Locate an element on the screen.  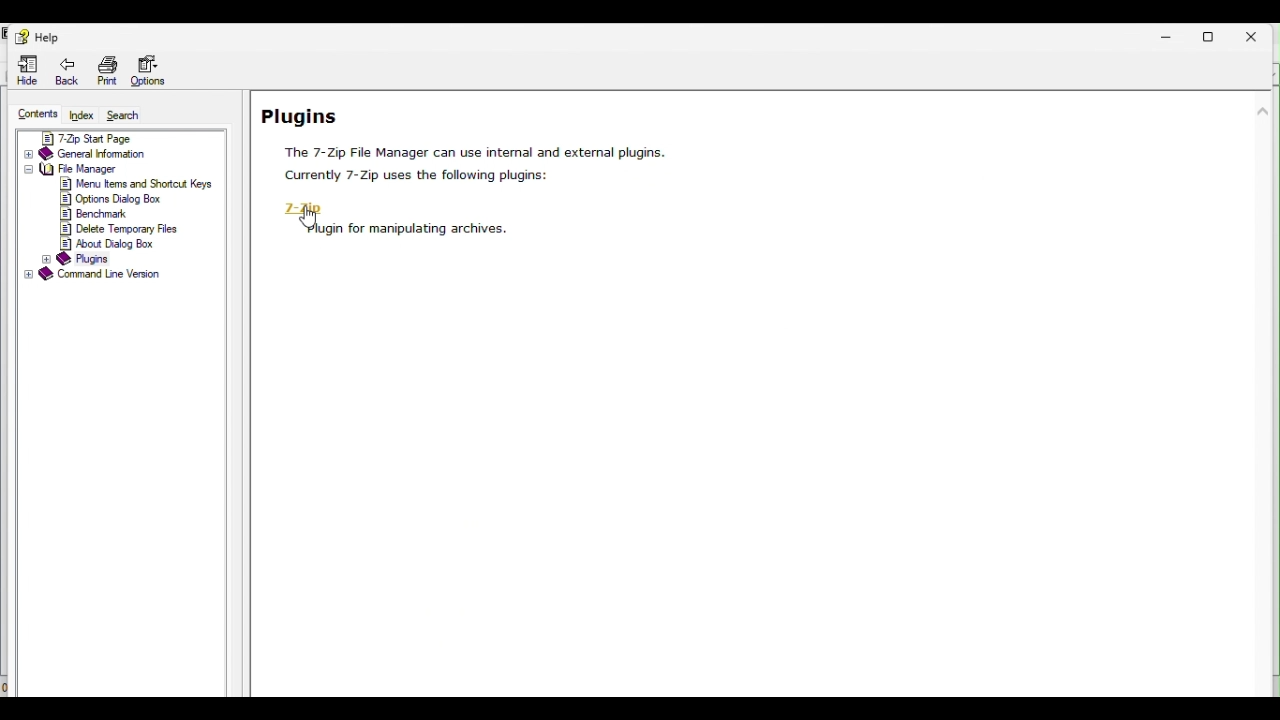
restore is located at coordinates (1215, 35).